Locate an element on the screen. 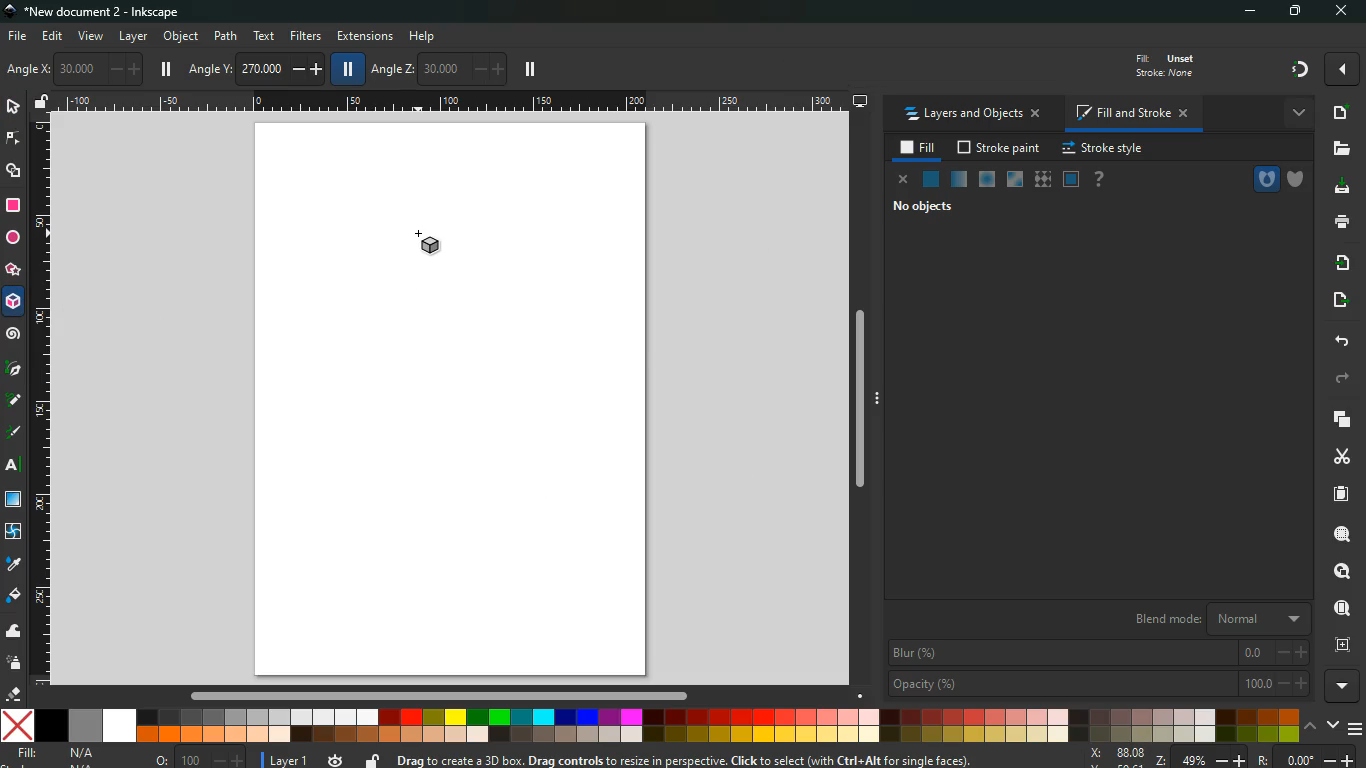 The height and width of the screenshot is (768, 1366). fill is located at coordinates (1162, 64).